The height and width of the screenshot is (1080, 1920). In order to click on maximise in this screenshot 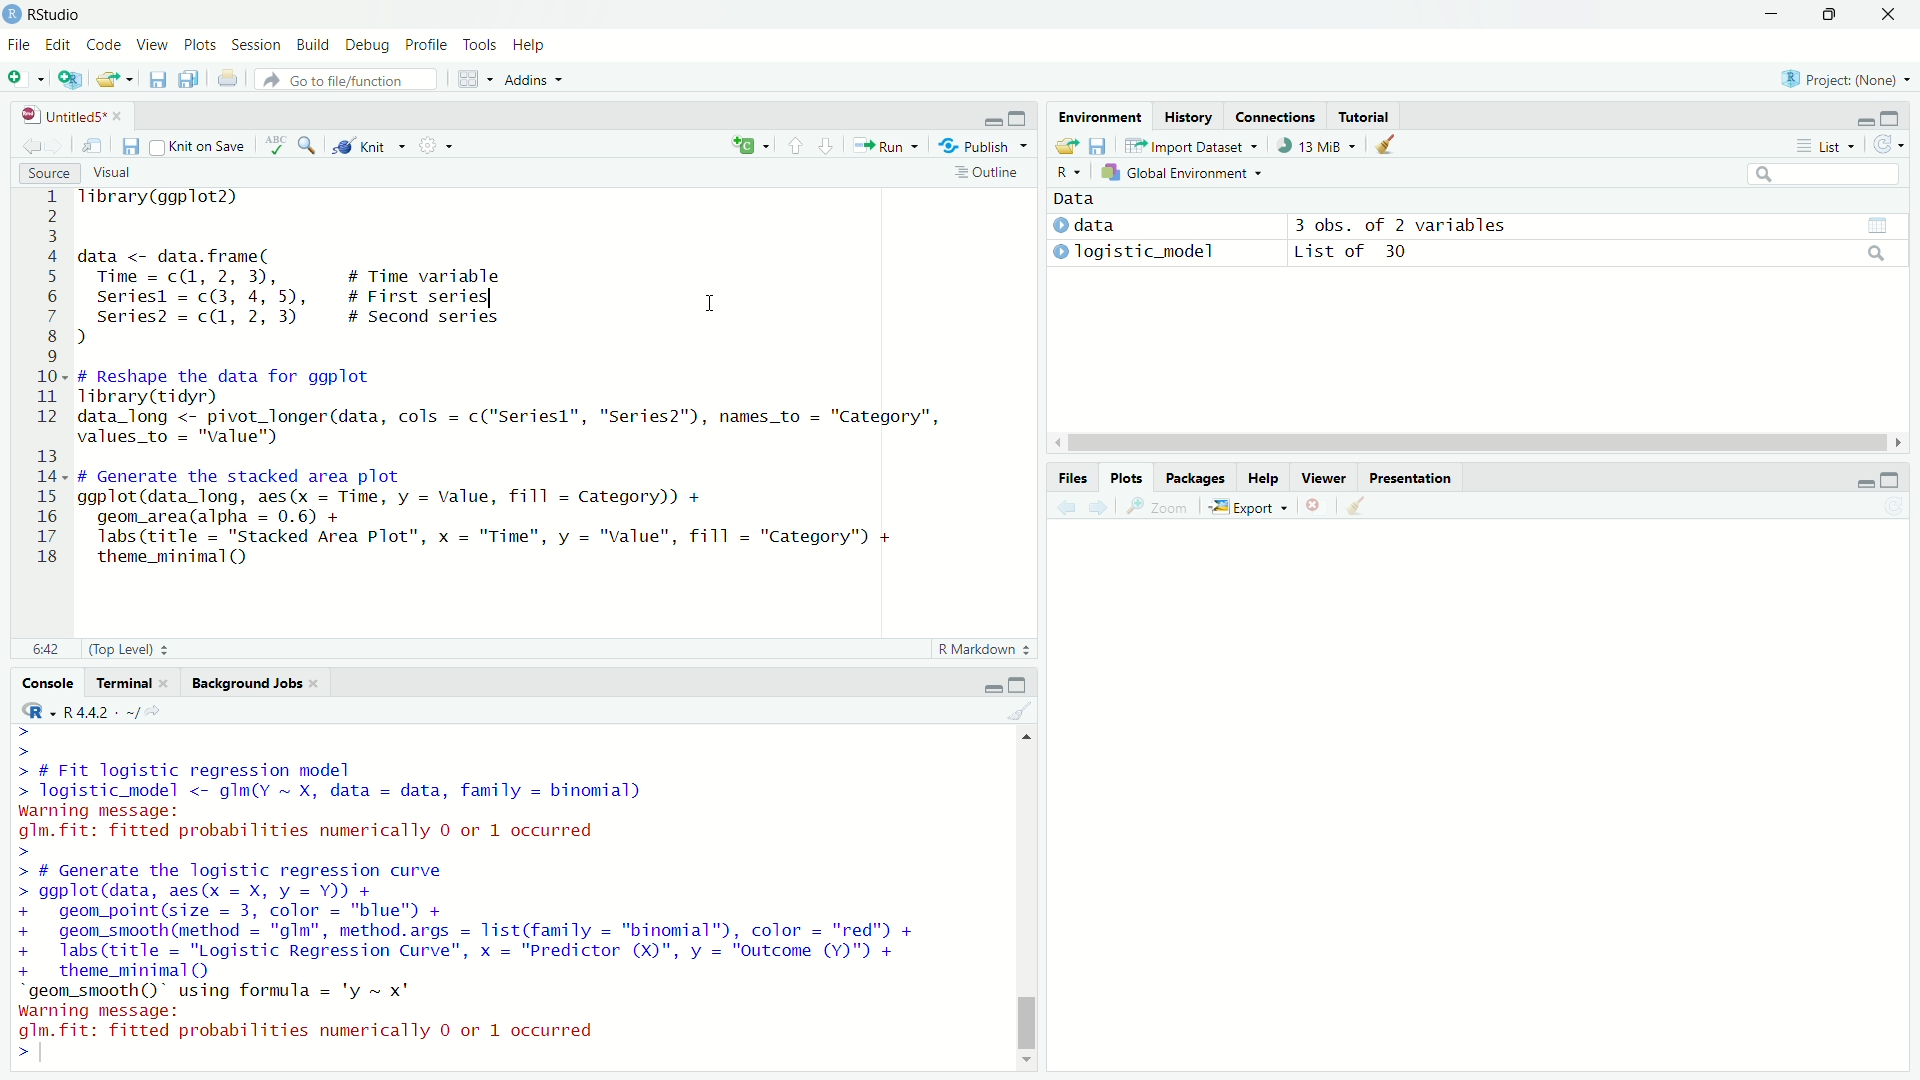, I will do `click(1891, 476)`.